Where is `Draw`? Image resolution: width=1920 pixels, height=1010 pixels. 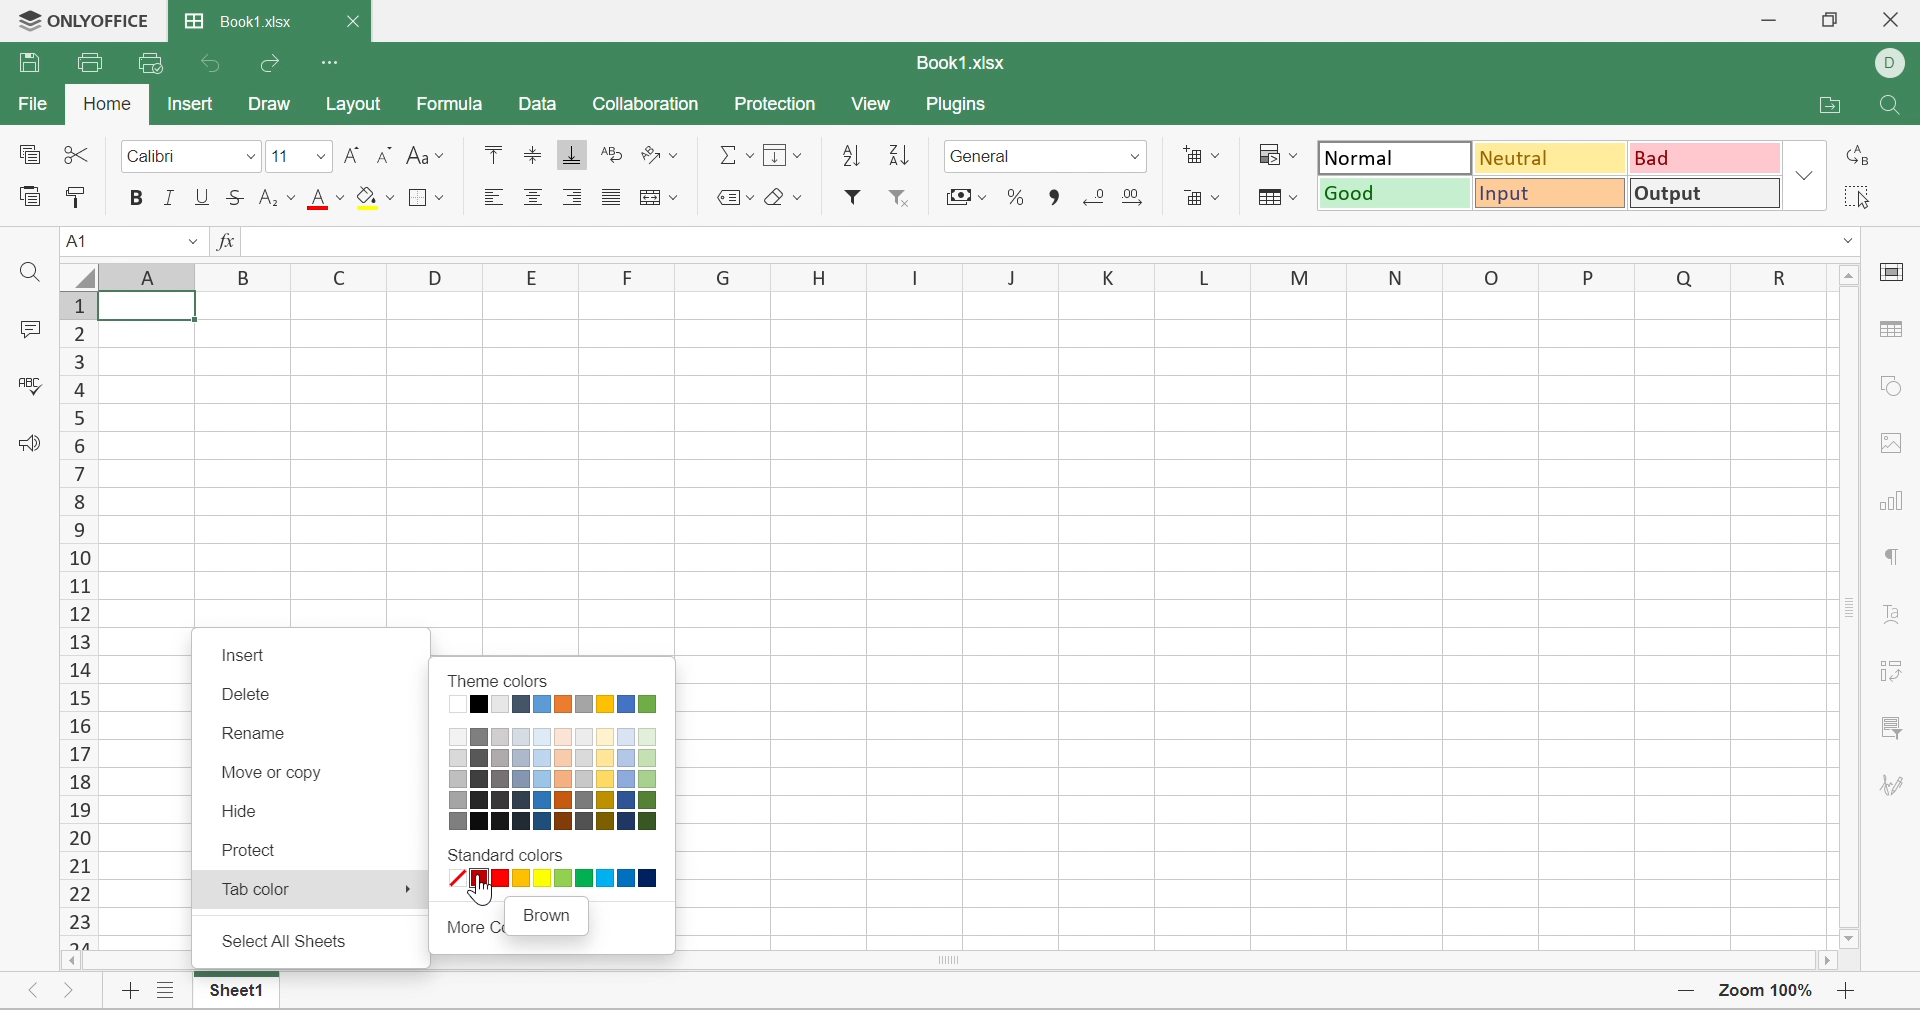 Draw is located at coordinates (270, 103).